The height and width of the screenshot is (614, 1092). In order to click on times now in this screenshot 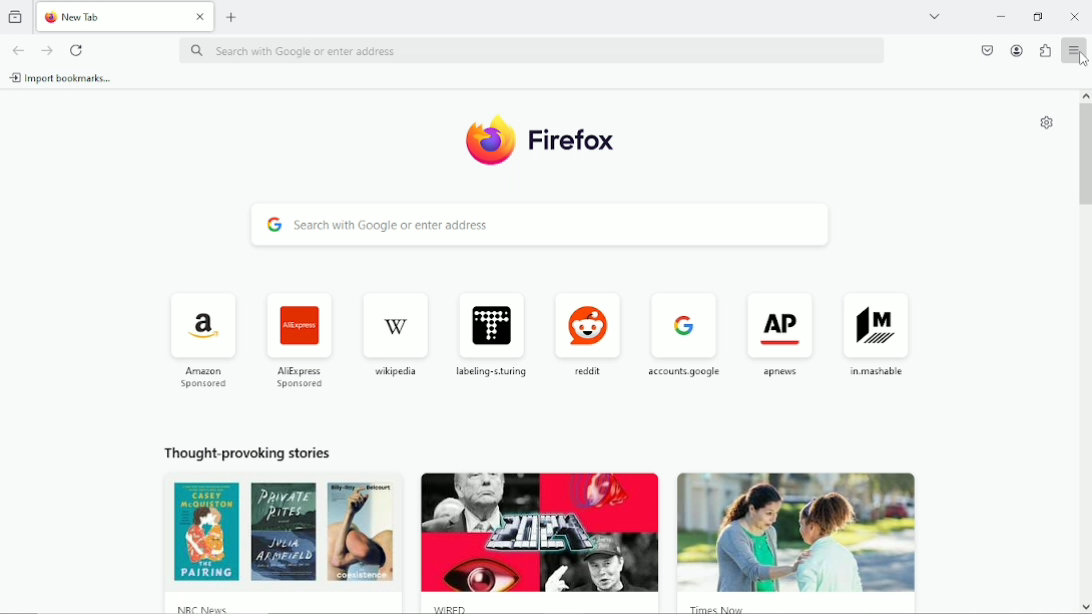, I will do `click(718, 608)`.